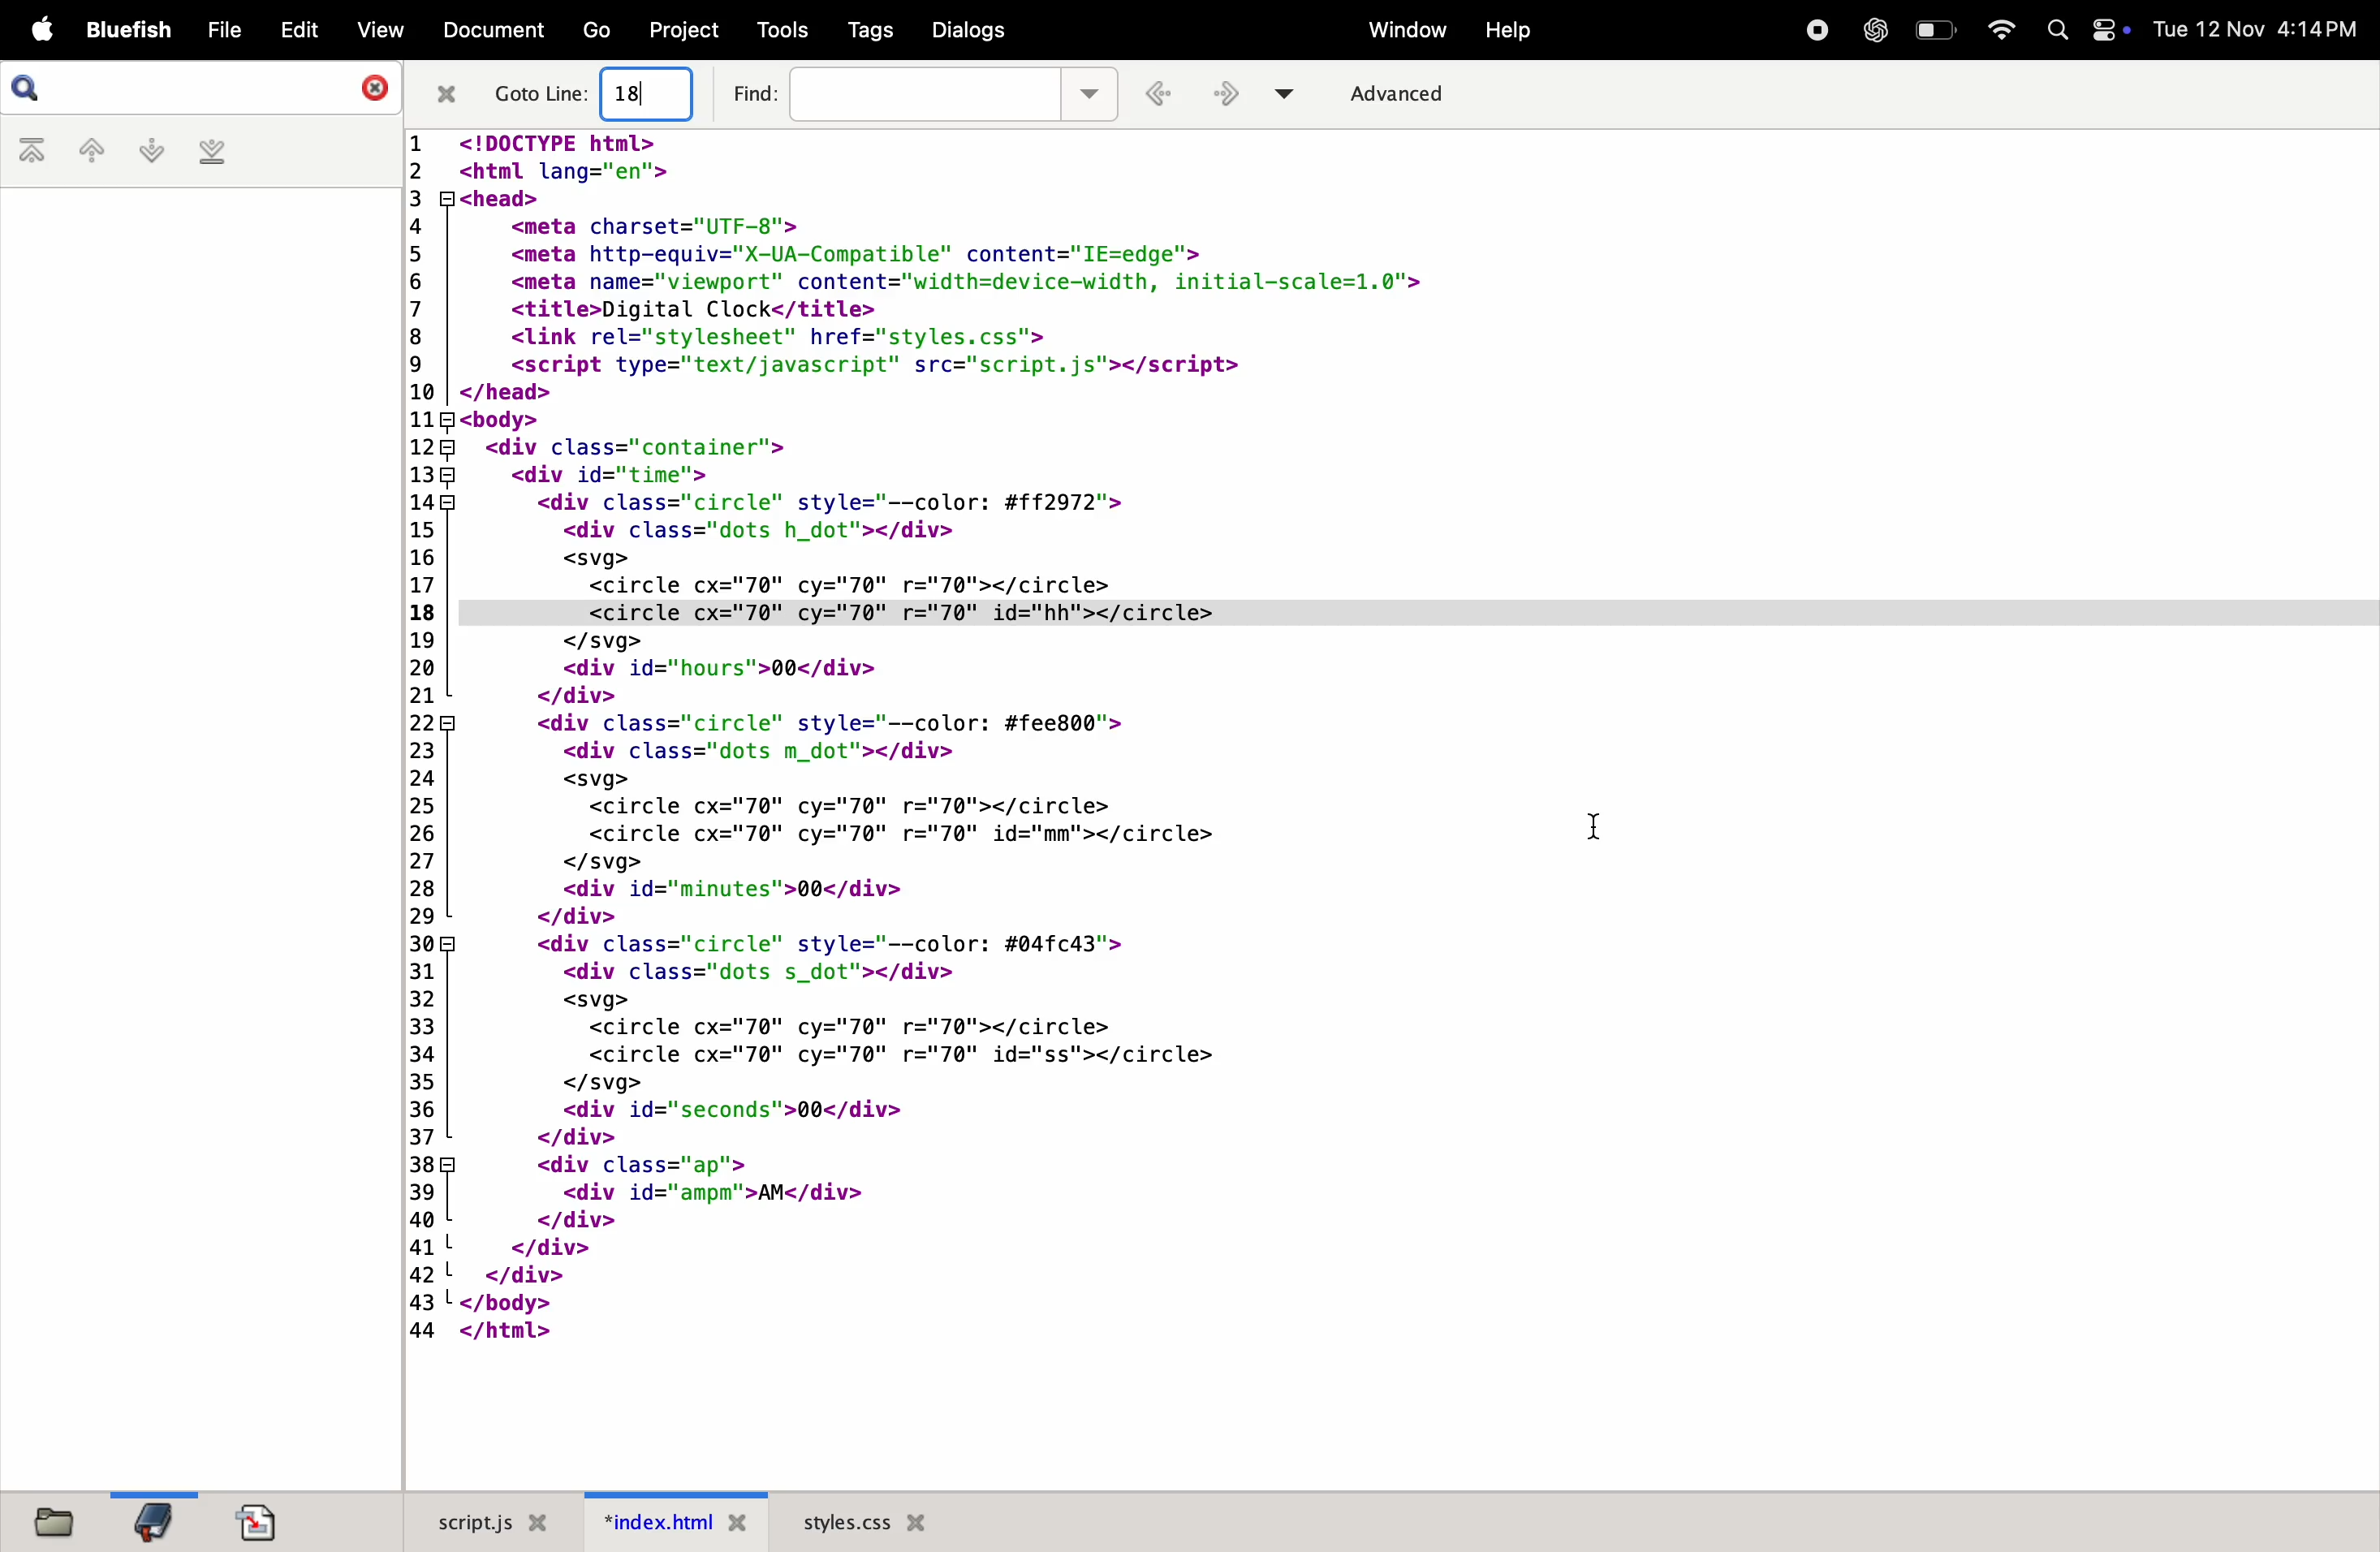  What do you see at coordinates (677, 1522) in the screenshot?
I see `index.html` at bounding box center [677, 1522].